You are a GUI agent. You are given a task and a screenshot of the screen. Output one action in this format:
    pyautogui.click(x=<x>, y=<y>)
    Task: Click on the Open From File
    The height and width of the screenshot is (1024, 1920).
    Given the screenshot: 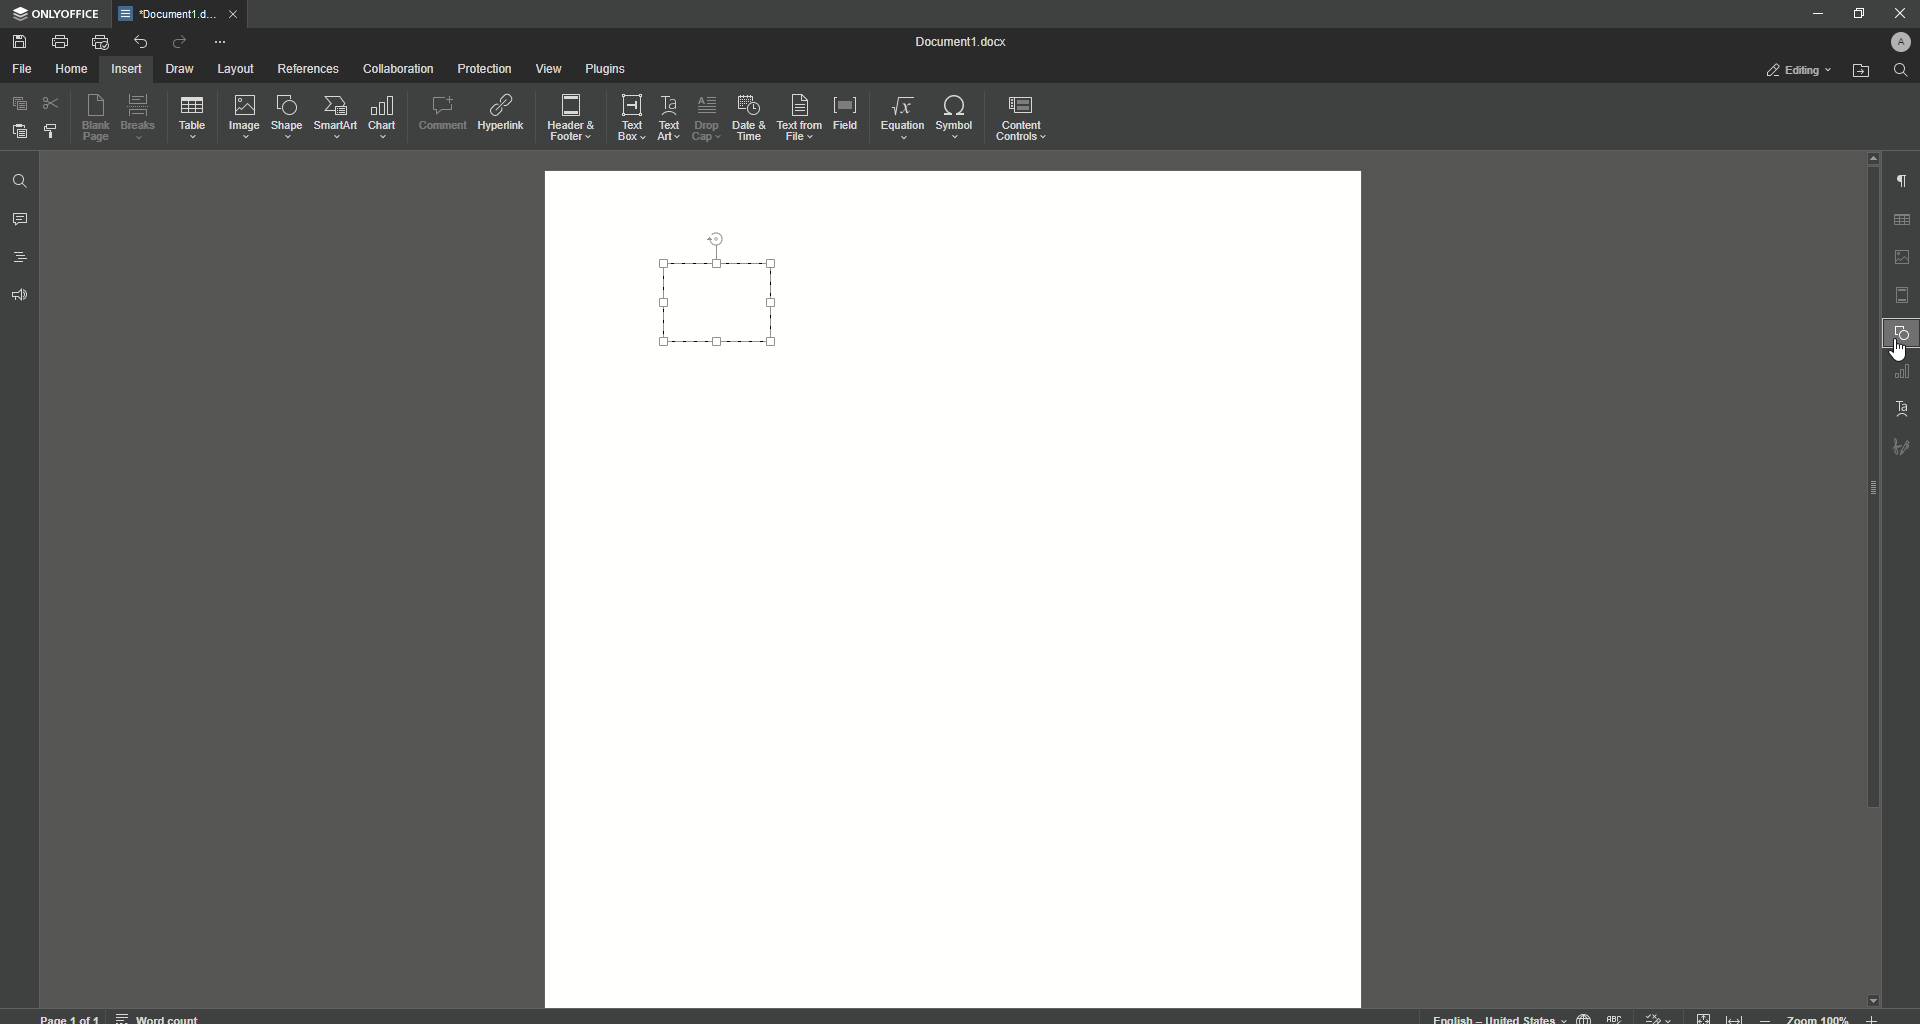 What is the action you would take?
    pyautogui.click(x=1862, y=71)
    